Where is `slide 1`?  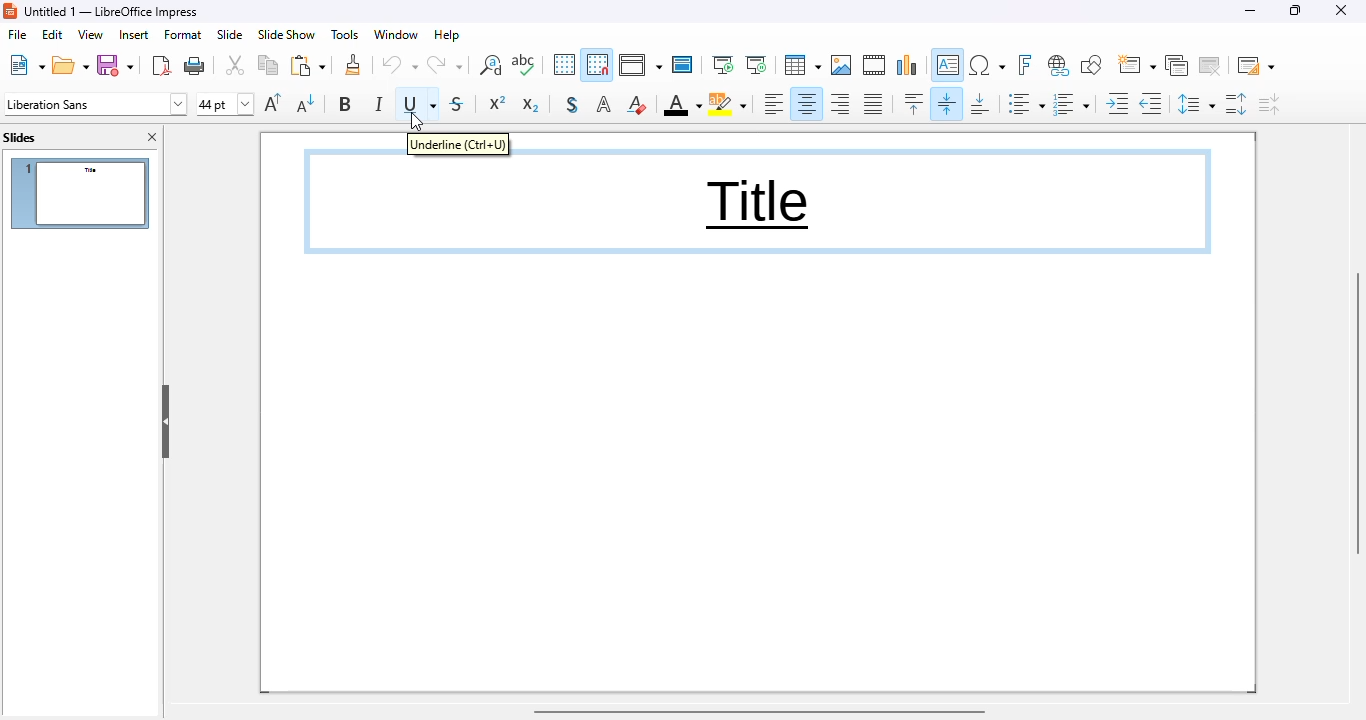
slide 1 is located at coordinates (80, 193).